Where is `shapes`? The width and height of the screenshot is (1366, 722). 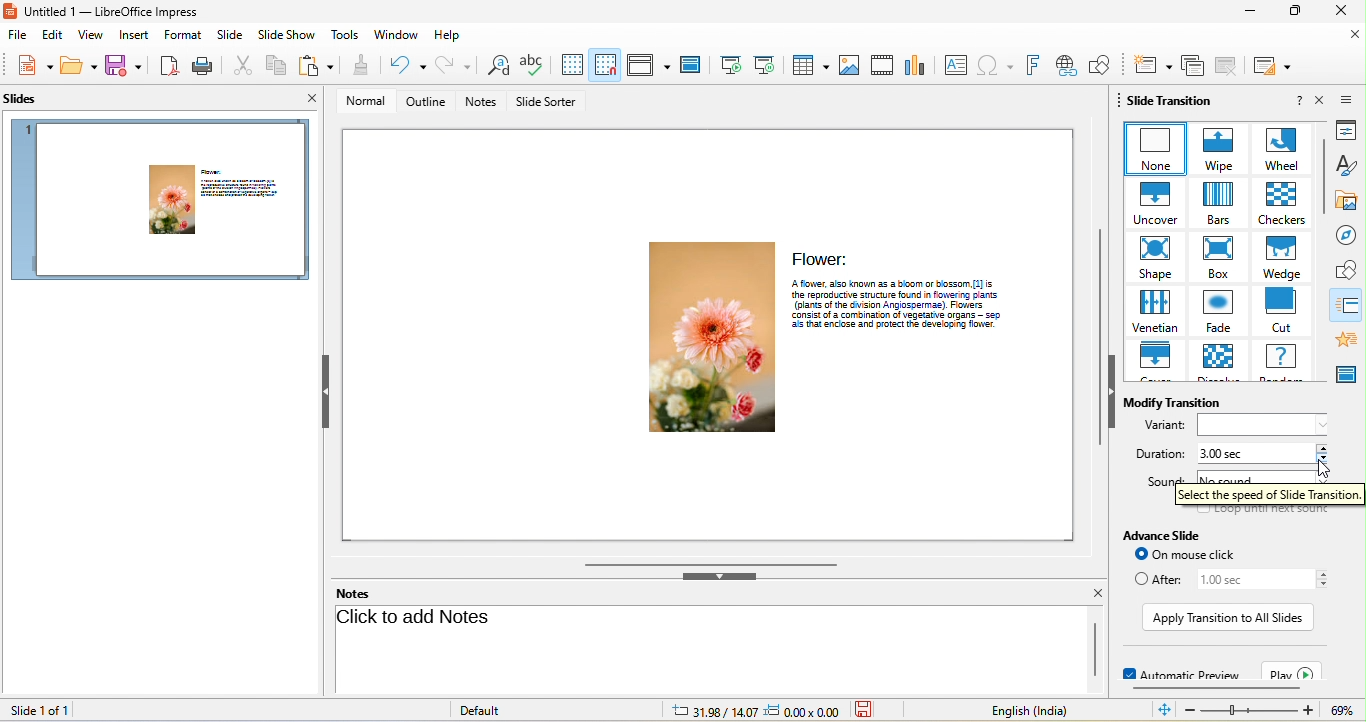 shapes is located at coordinates (1349, 270).